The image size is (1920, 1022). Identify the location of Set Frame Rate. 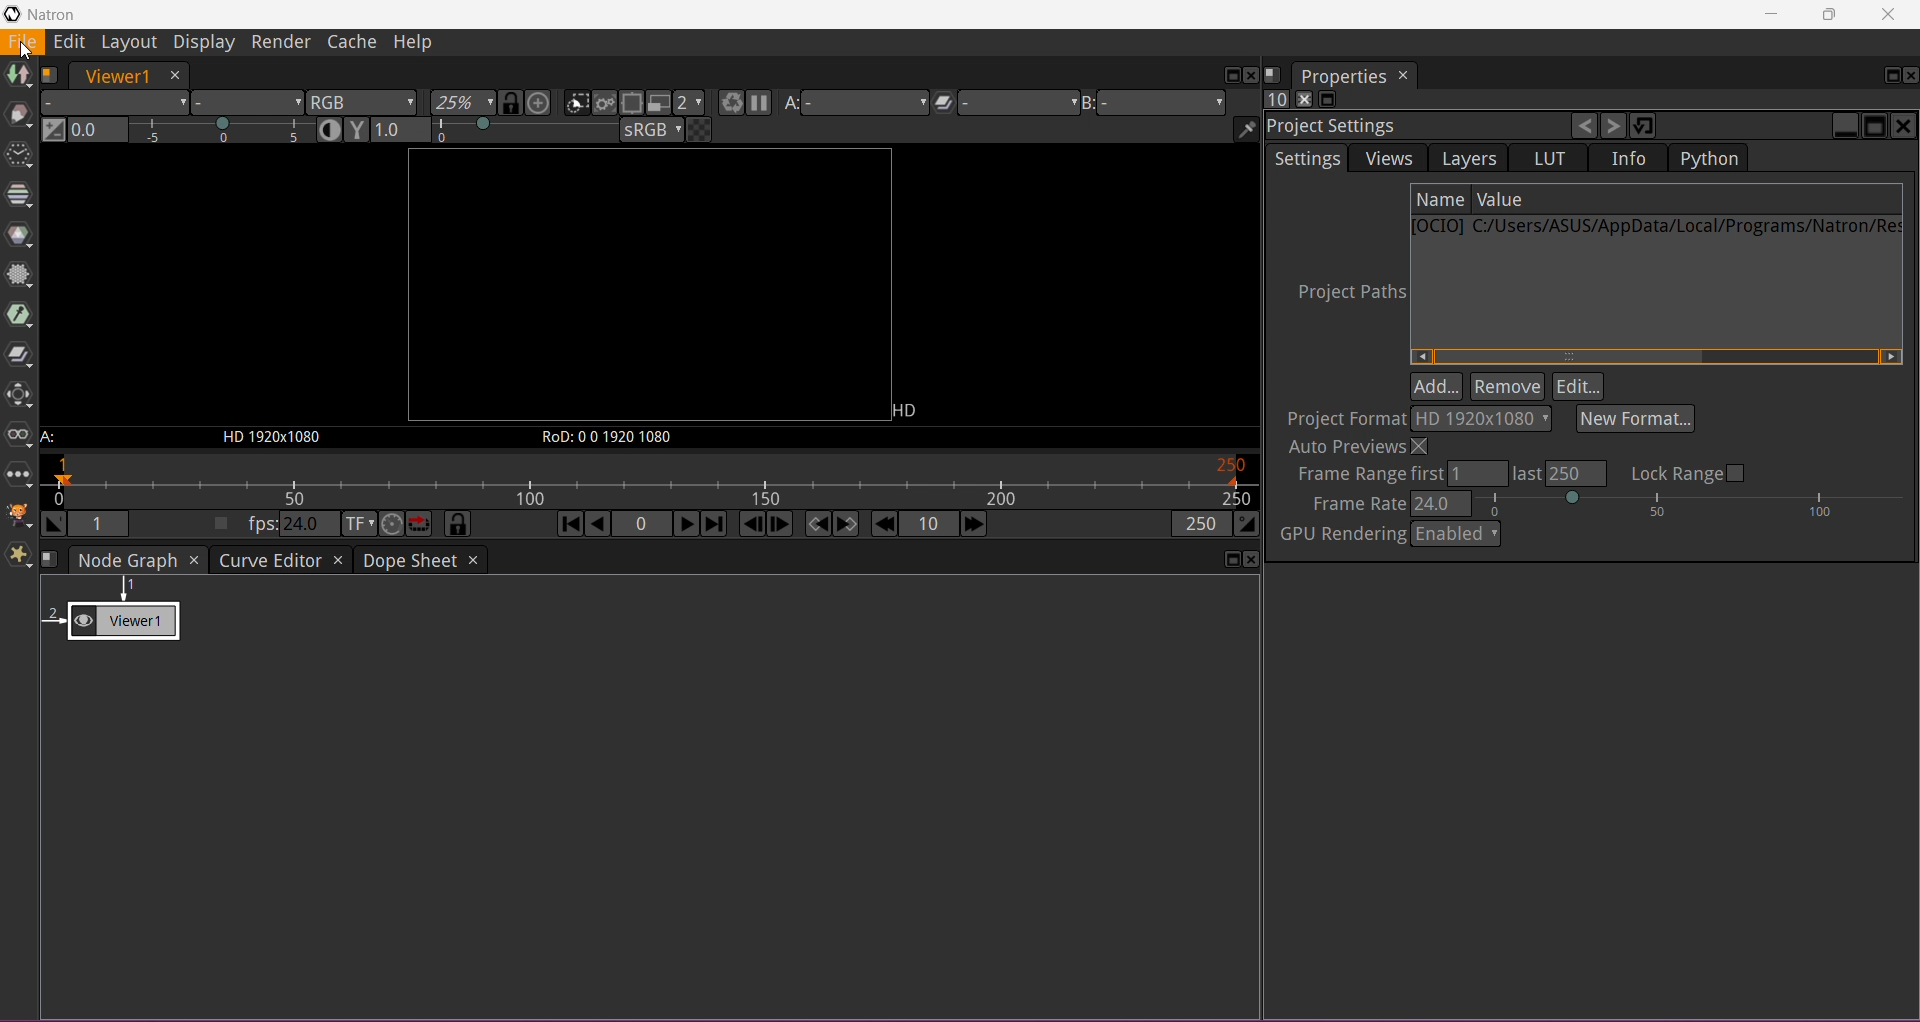
(1605, 505).